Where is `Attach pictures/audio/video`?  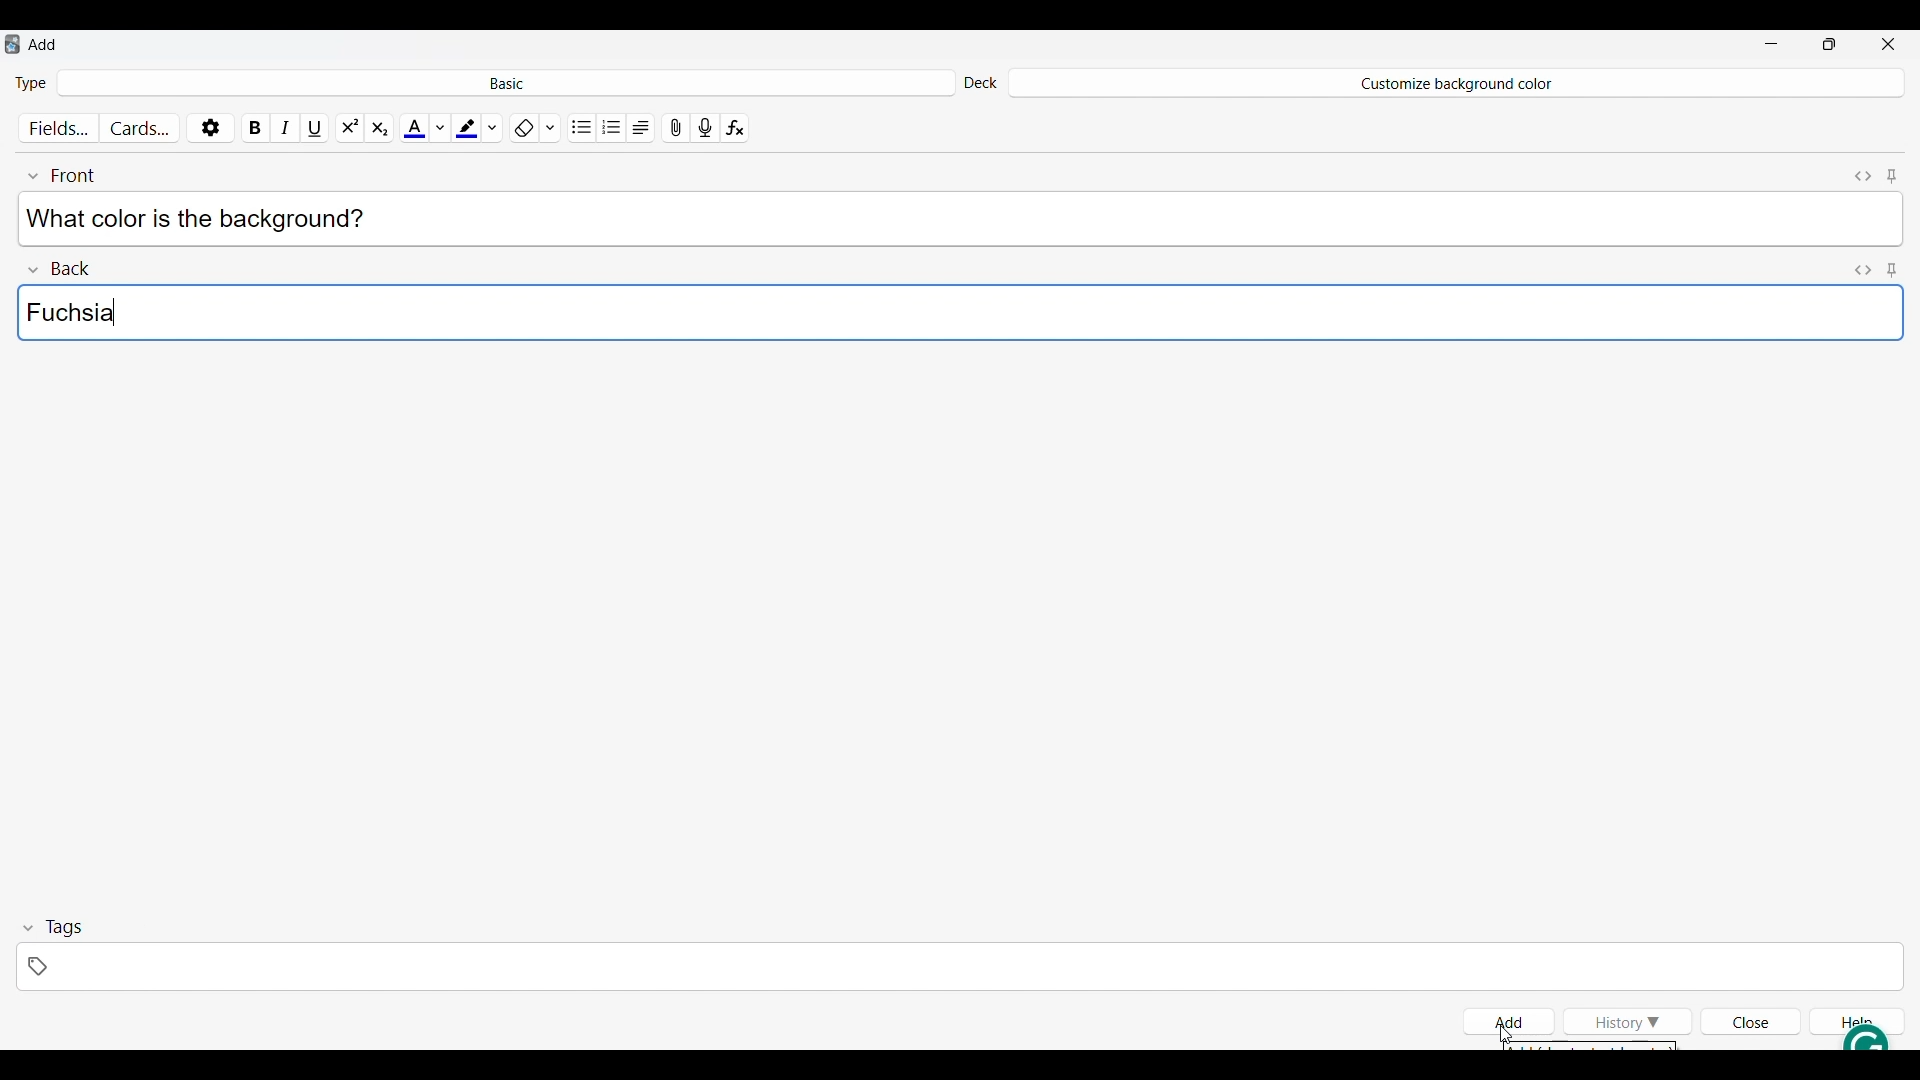
Attach pictures/audio/video is located at coordinates (676, 125).